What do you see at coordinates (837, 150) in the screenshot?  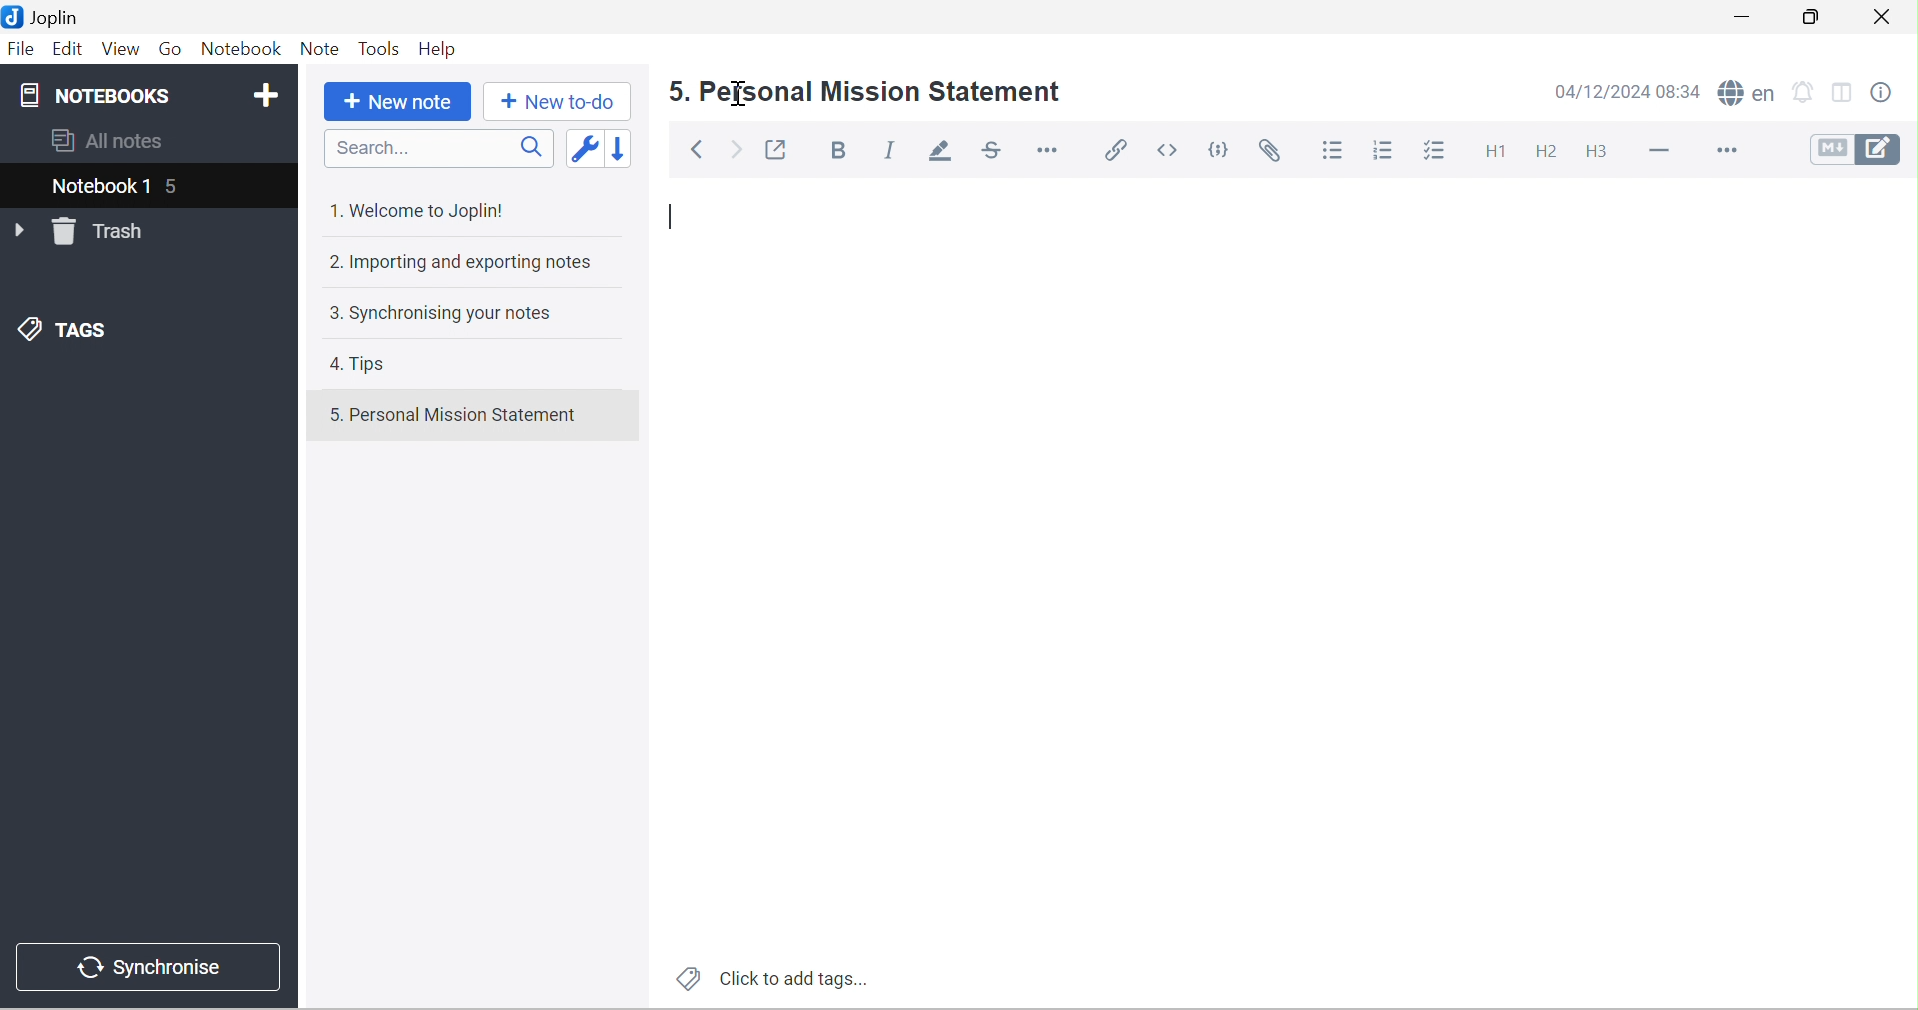 I see `Bold` at bounding box center [837, 150].